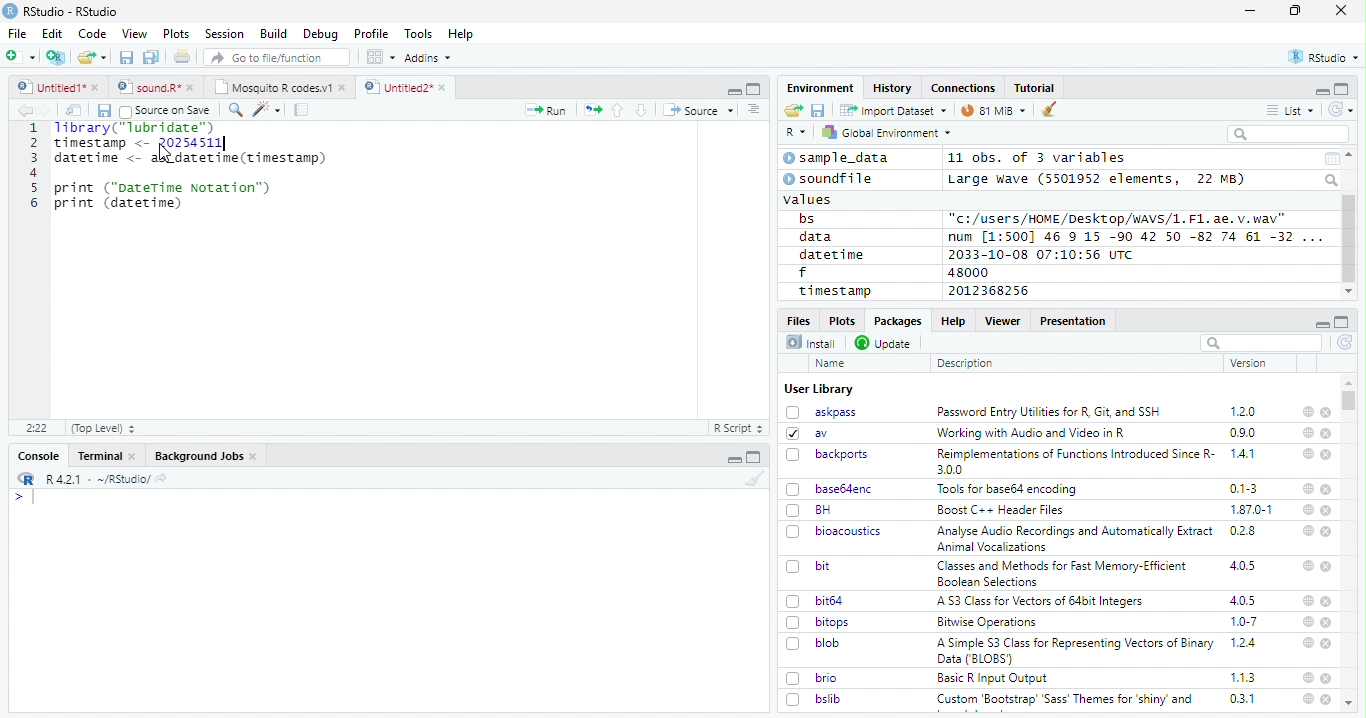 Image resolution: width=1366 pixels, height=718 pixels. I want to click on typing cursor, so click(24, 497).